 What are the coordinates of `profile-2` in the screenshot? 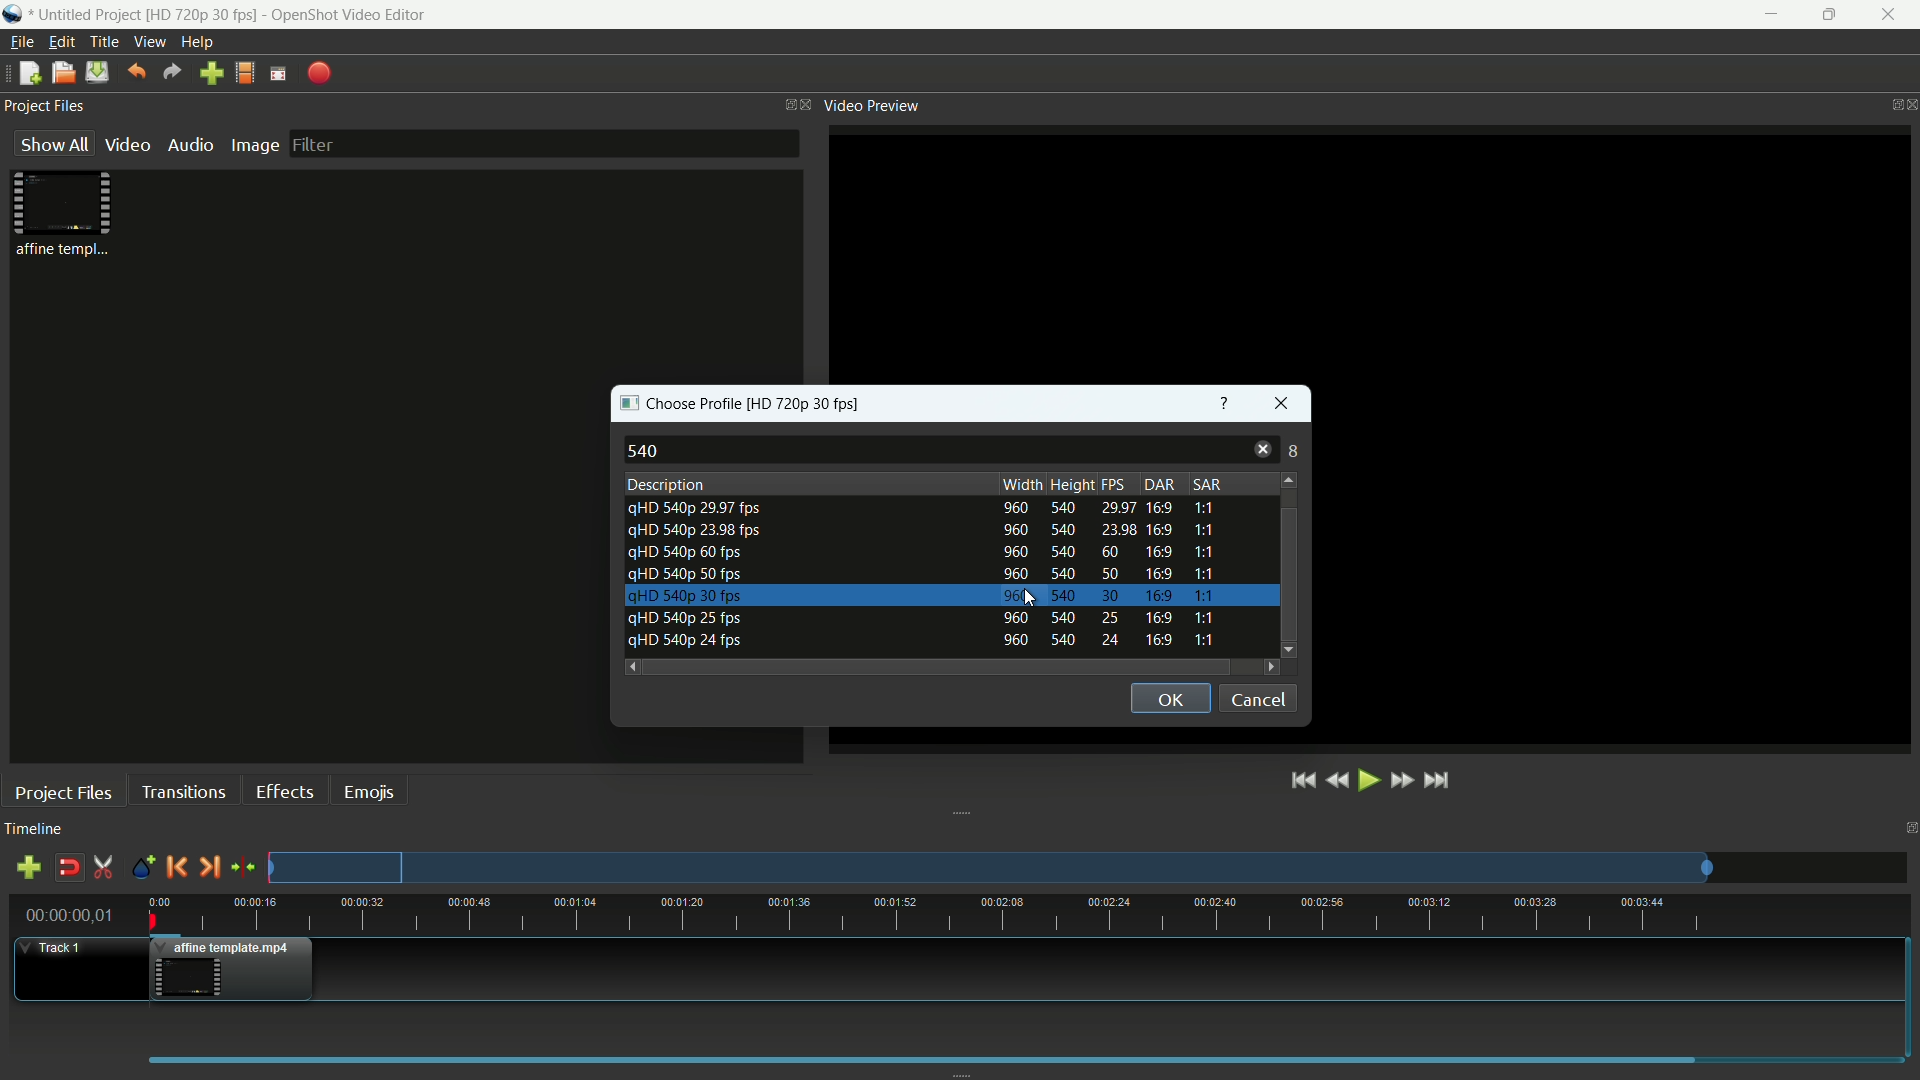 It's located at (929, 530).